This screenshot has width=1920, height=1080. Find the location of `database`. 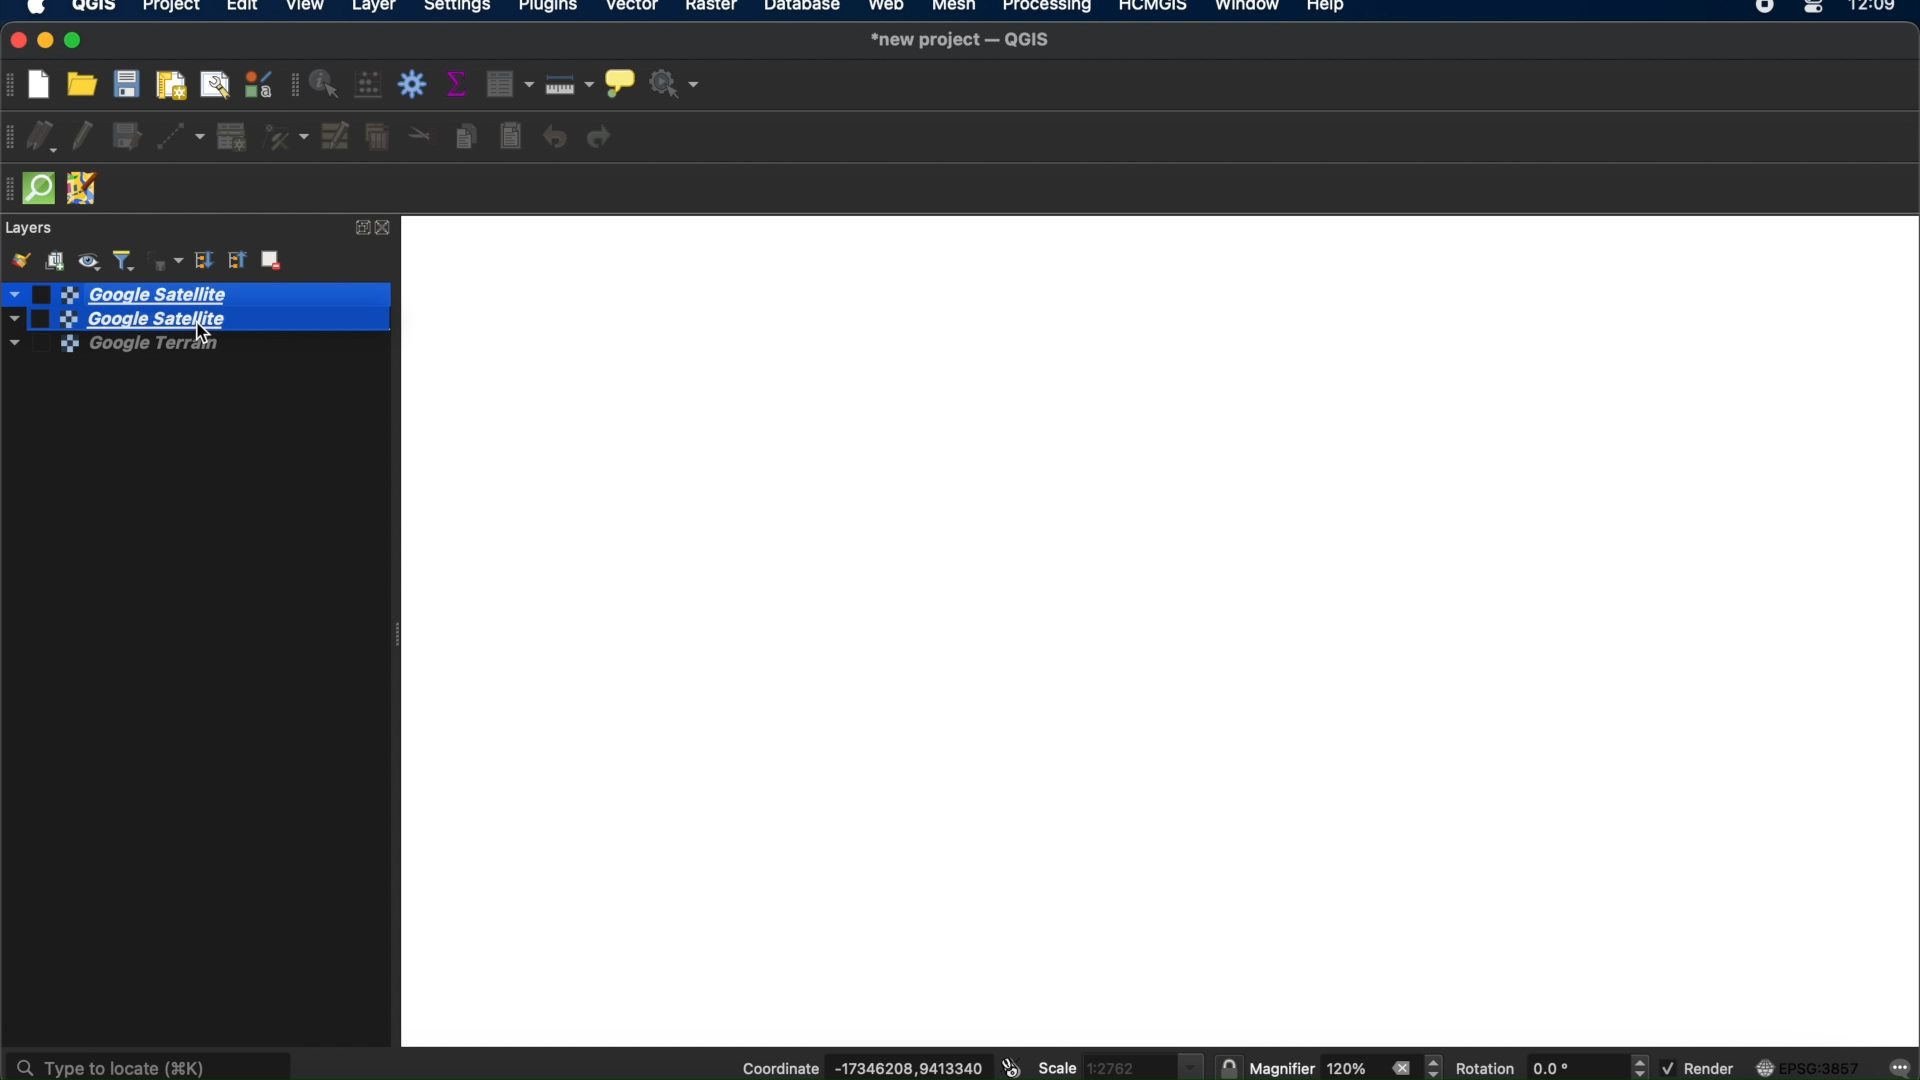

database is located at coordinates (803, 8).